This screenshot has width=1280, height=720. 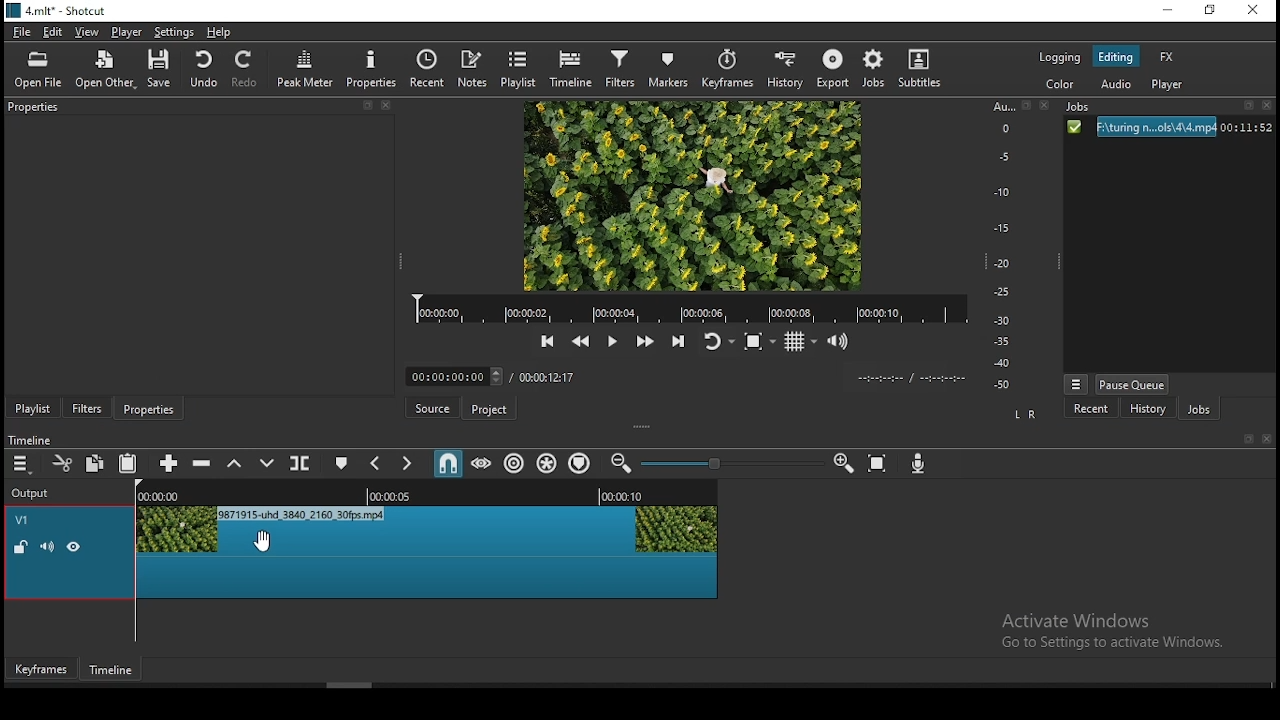 What do you see at coordinates (150, 408) in the screenshot?
I see `properties` at bounding box center [150, 408].